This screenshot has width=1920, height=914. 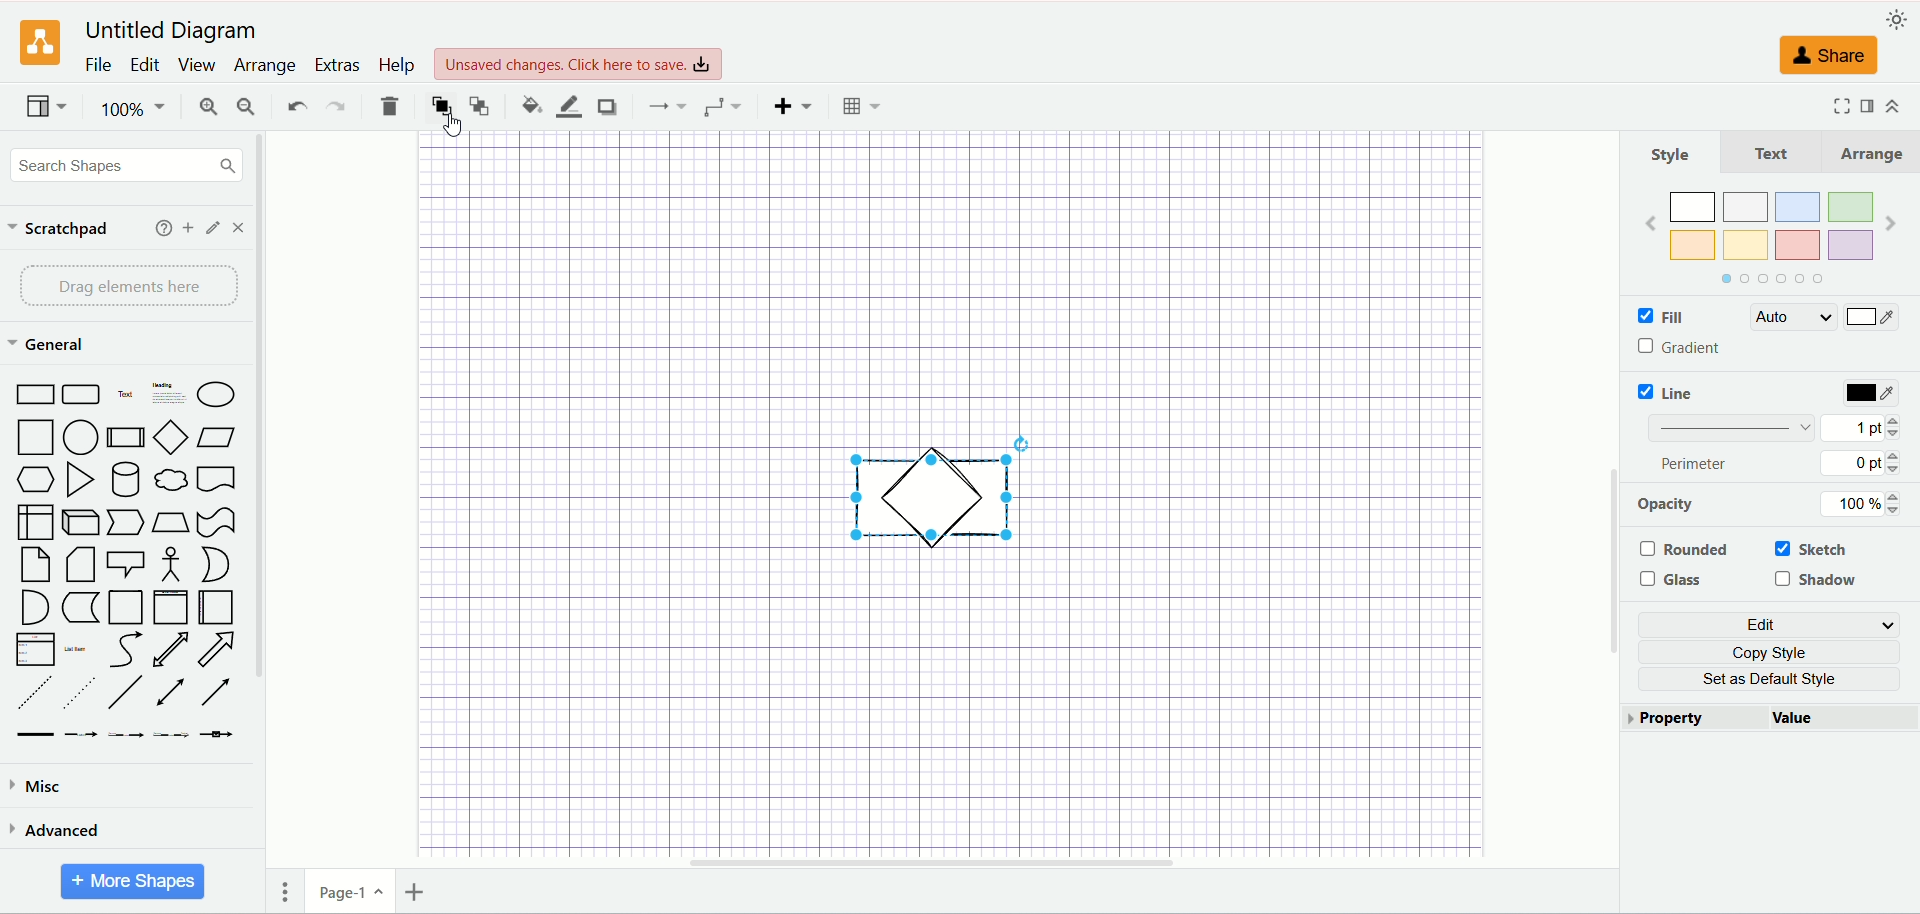 I want to click on Untitled Diagram, so click(x=171, y=32).